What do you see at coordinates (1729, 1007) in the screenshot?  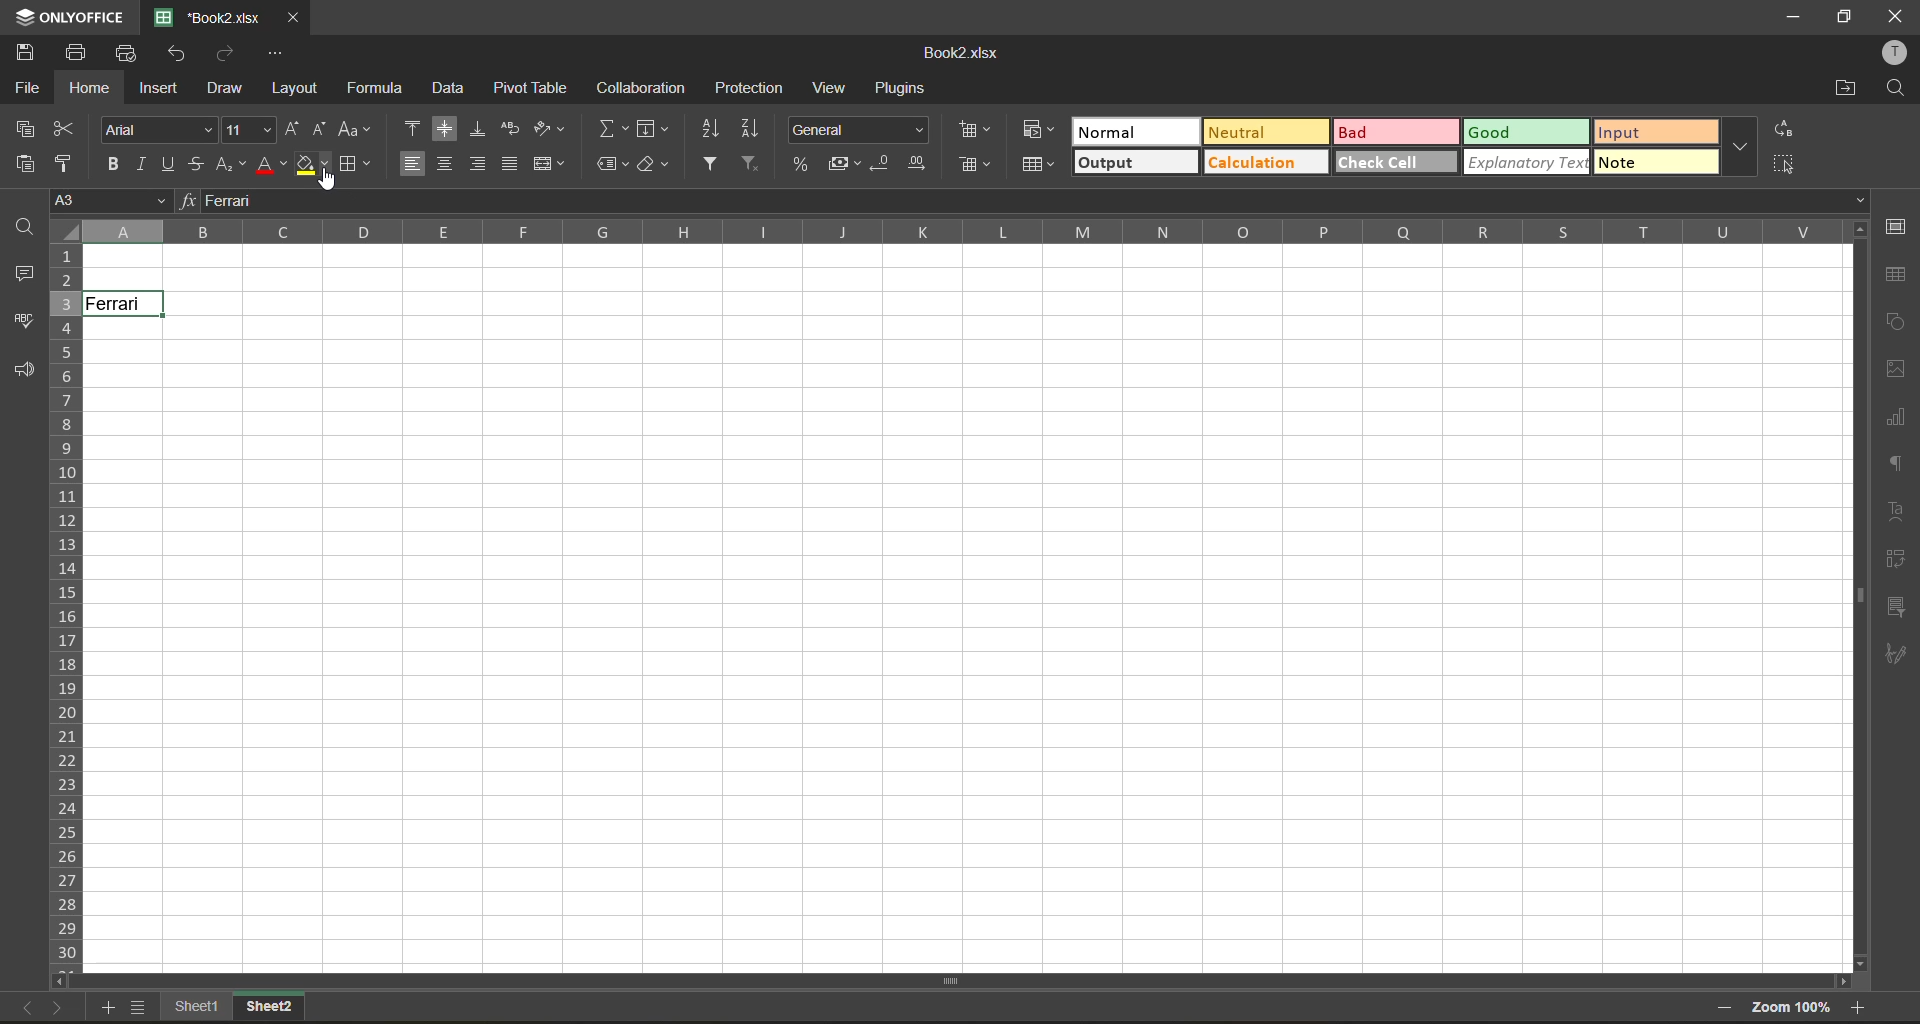 I see `zoom out` at bounding box center [1729, 1007].